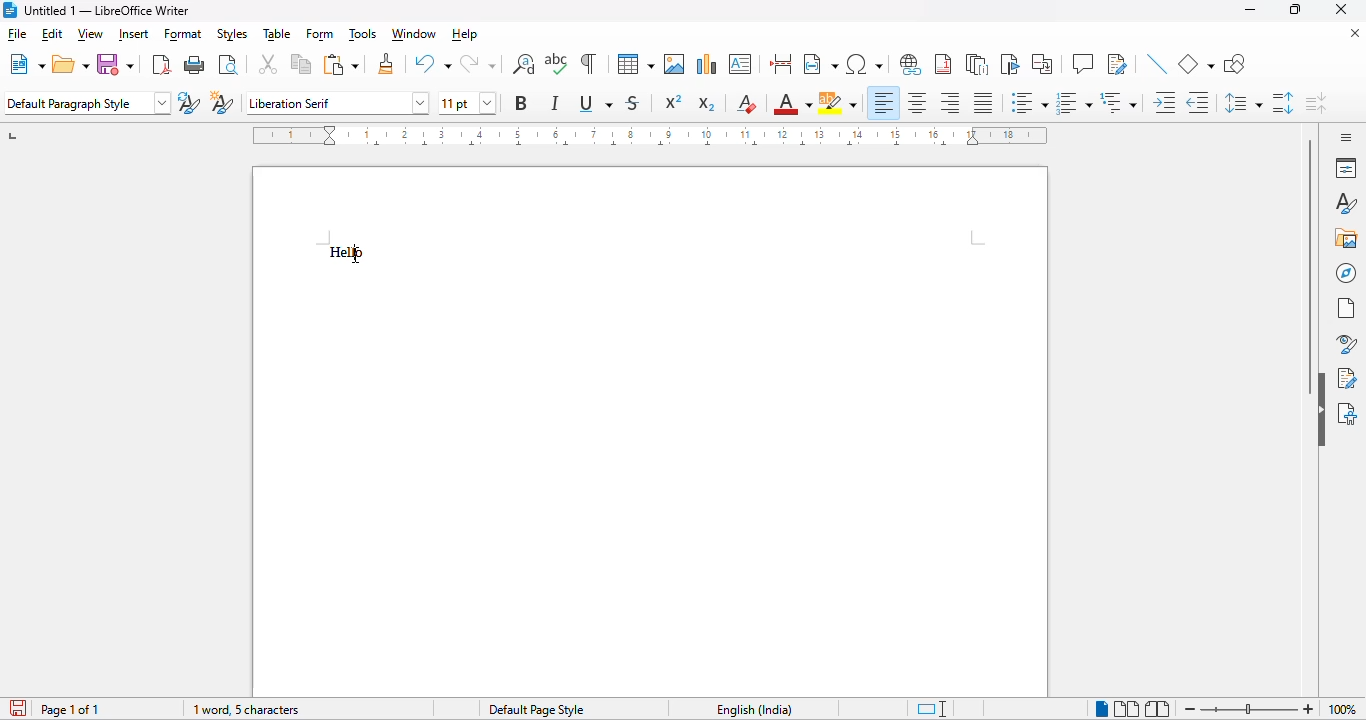 The height and width of the screenshot is (720, 1366). I want to click on insert special characters, so click(864, 64).